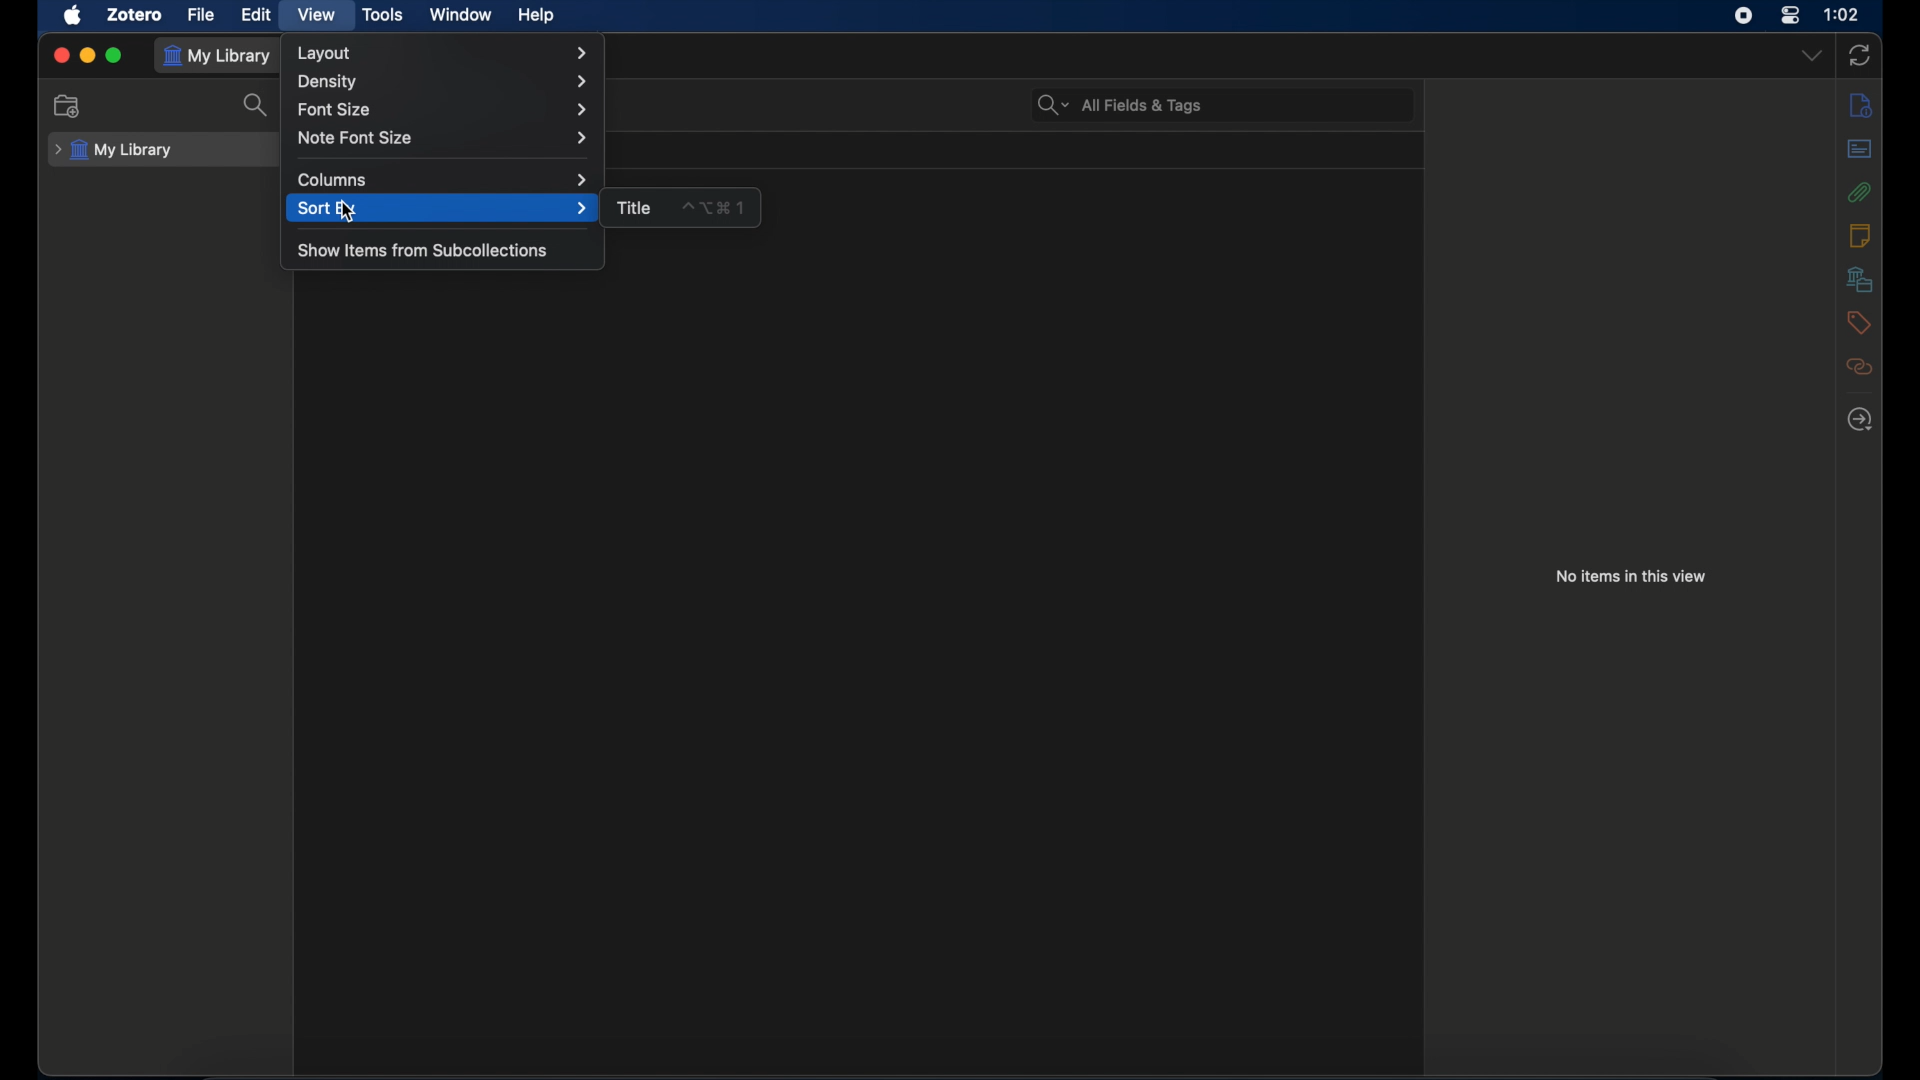 This screenshot has width=1920, height=1080. I want to click on help, so click(536, 16).